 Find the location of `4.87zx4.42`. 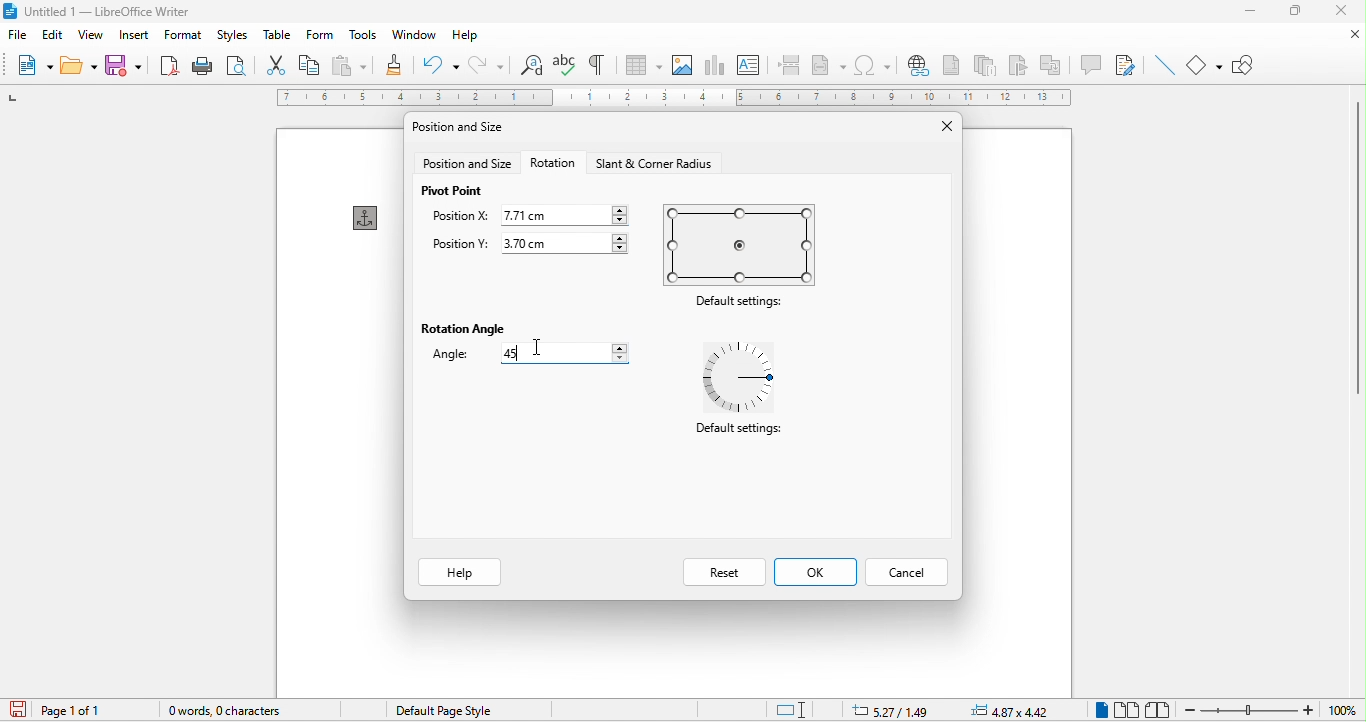

4.87zx4.42 is located at coordinates (1010, 711).